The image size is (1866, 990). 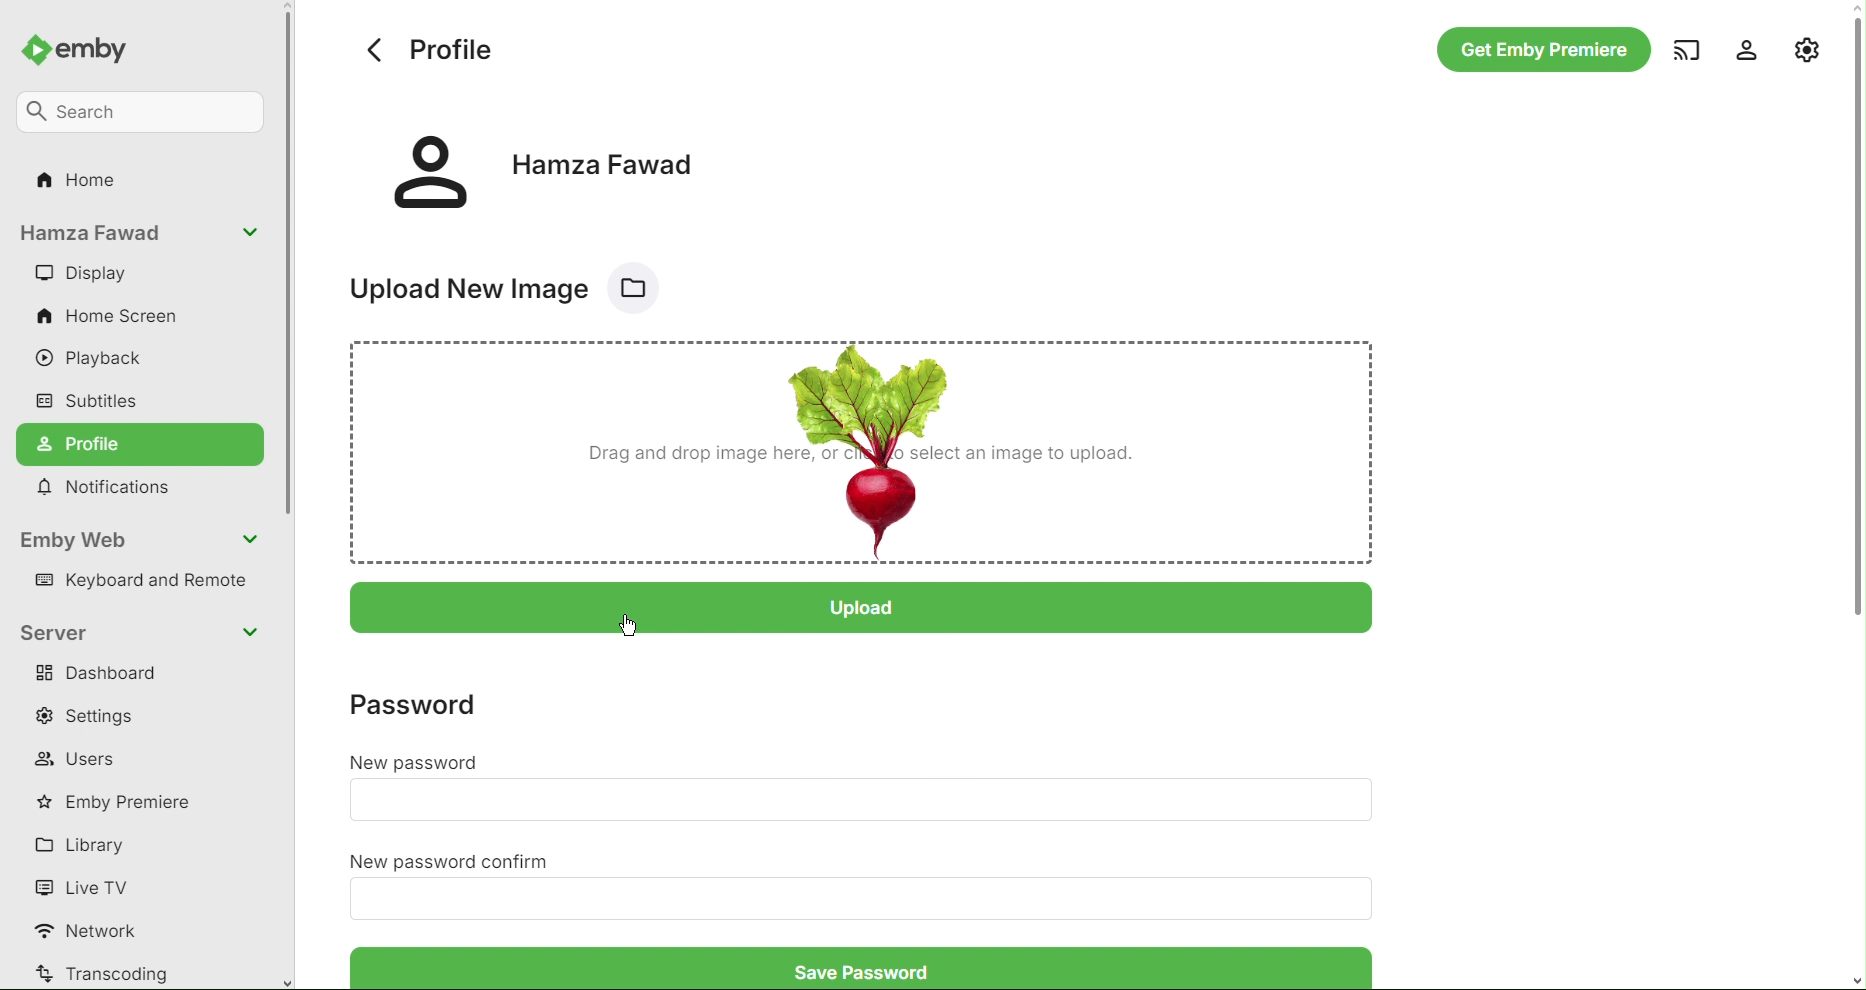 I want to click on Profile, so click(x=142, y=444).